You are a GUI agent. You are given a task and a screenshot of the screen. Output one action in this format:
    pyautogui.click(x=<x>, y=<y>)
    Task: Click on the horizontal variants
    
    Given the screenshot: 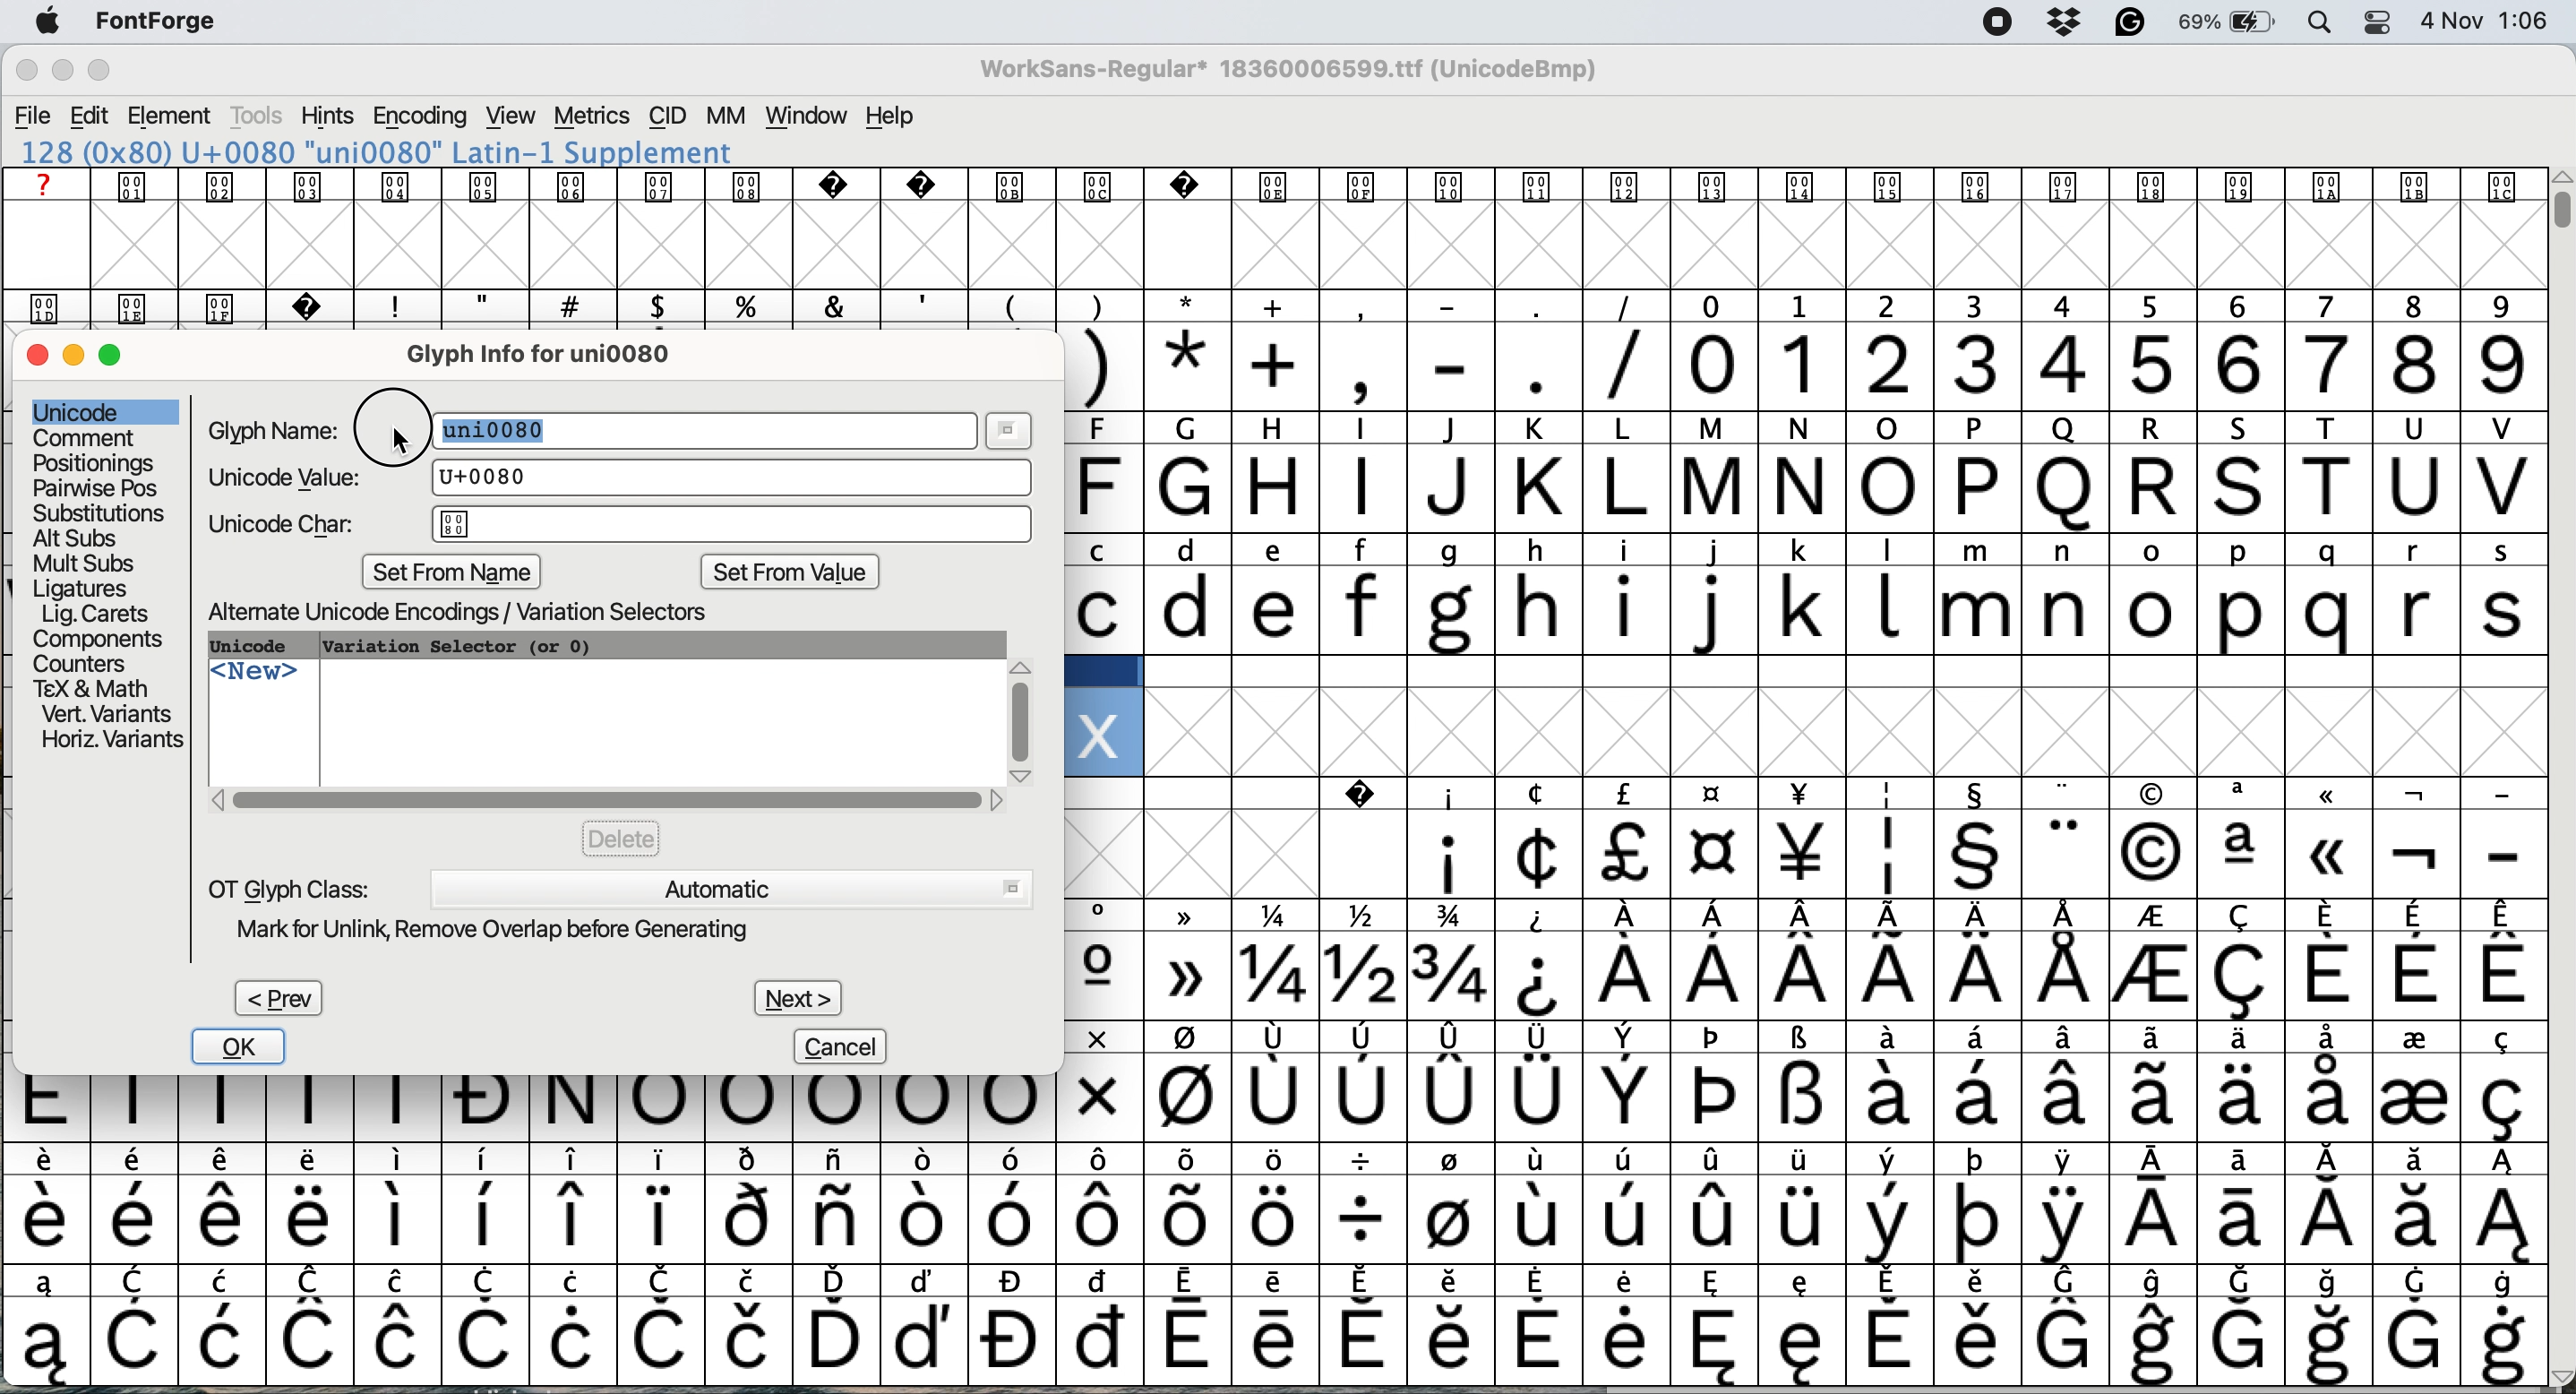 What is the action you would take?
    pyautogui.click(x=109, y=741)
    